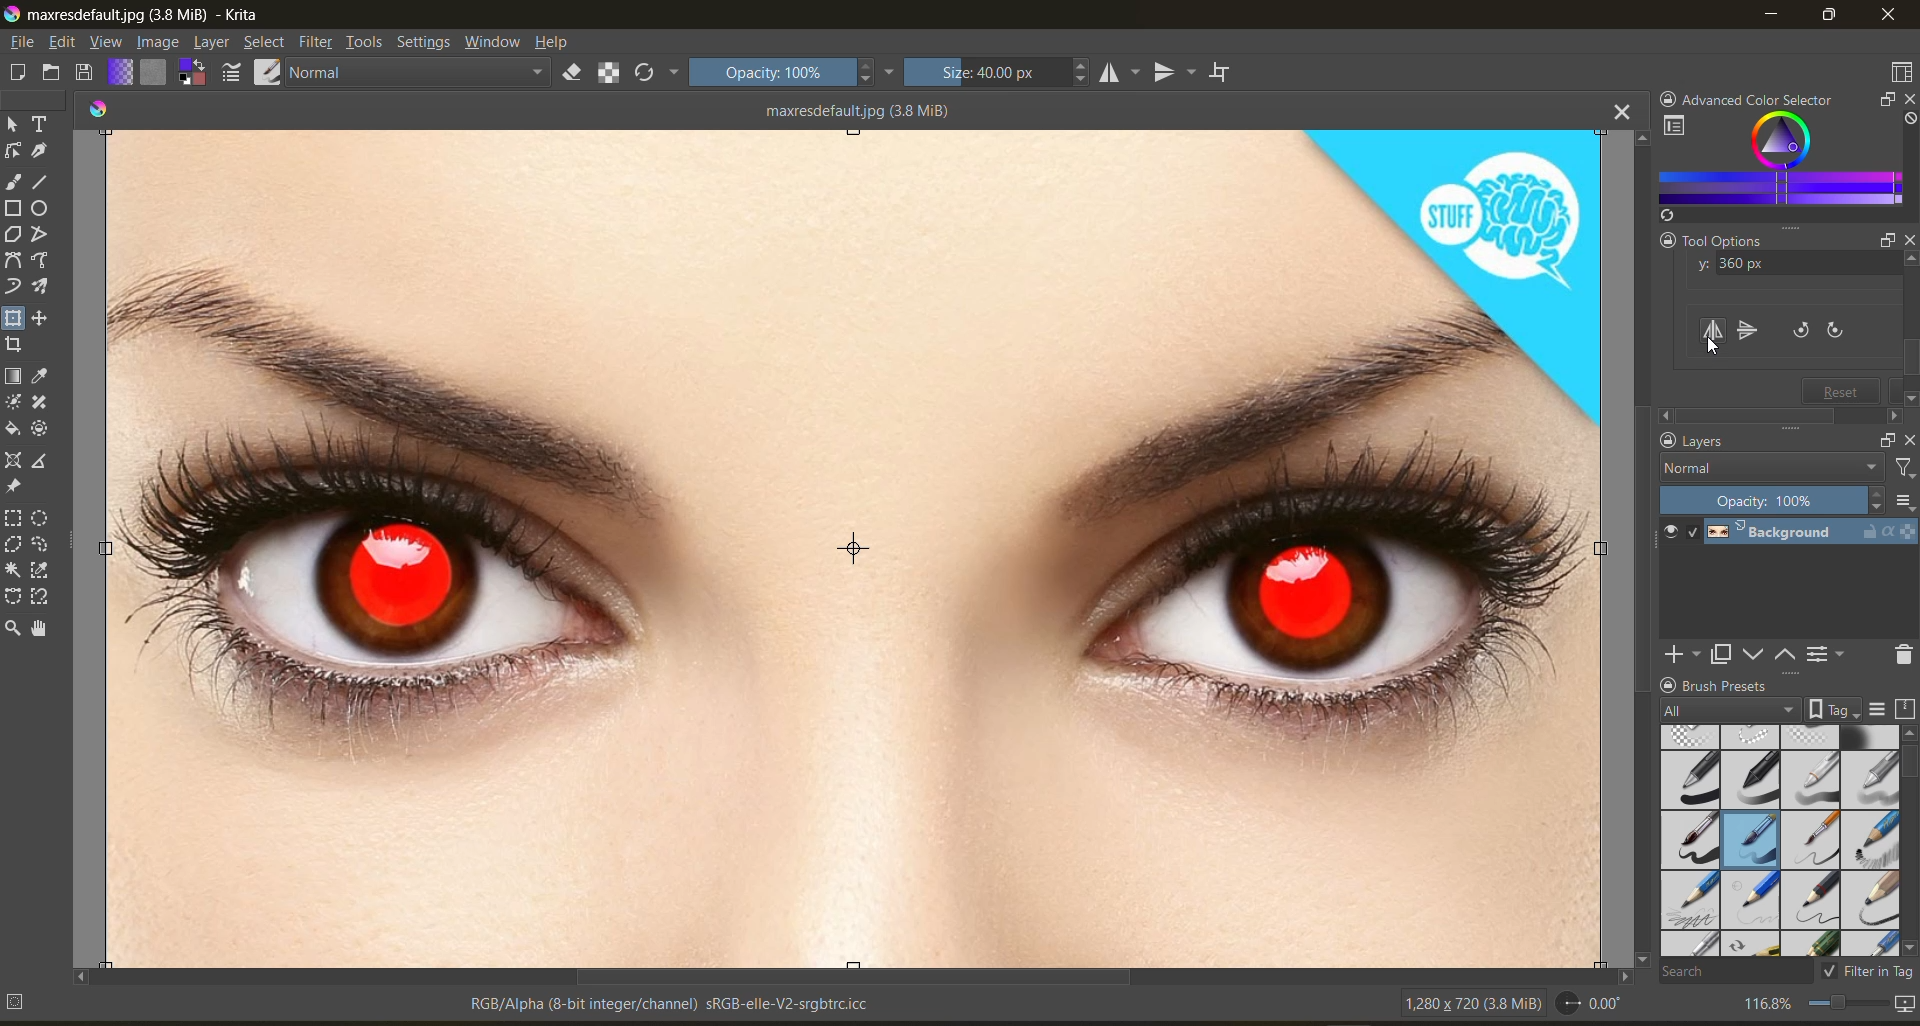 The image size is (1920, 1026). Describe the element at coordinates (1680, 655) in the screenshot. I see `add` at that location.